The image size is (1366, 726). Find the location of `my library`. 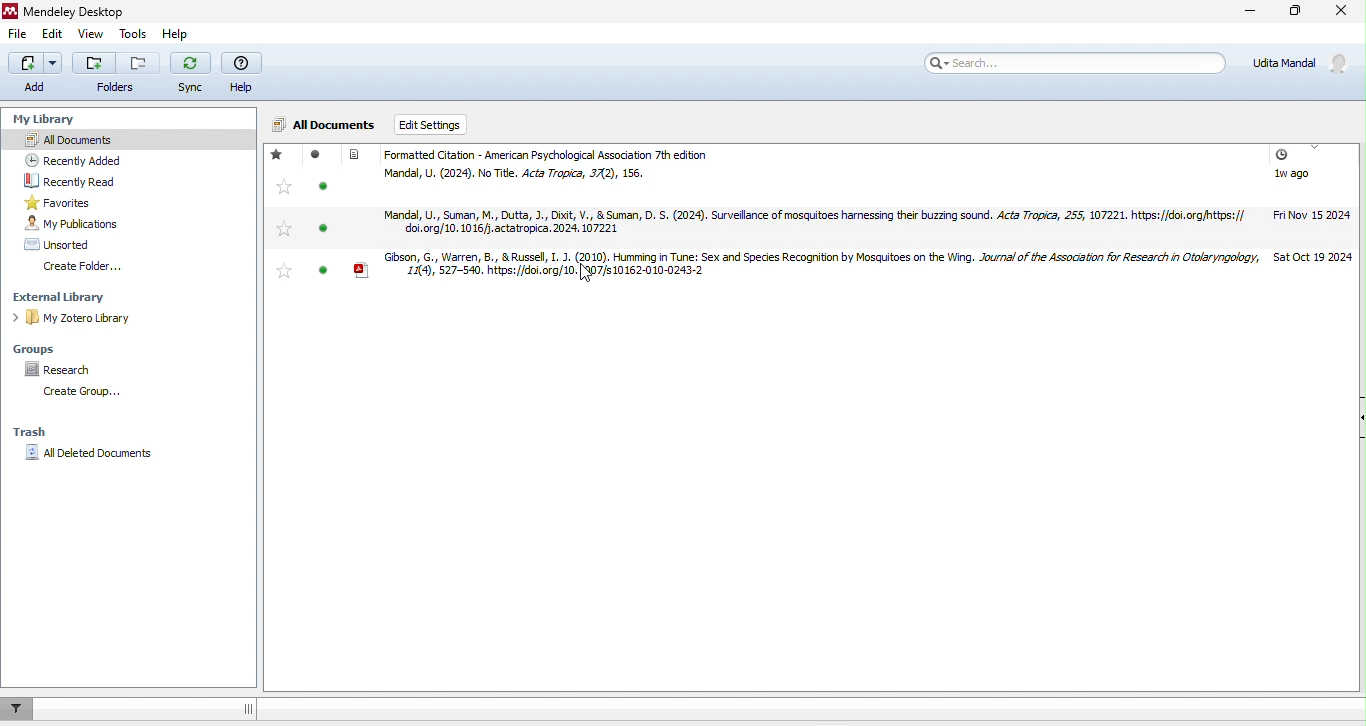

my library is located at coordinates (53, 120).